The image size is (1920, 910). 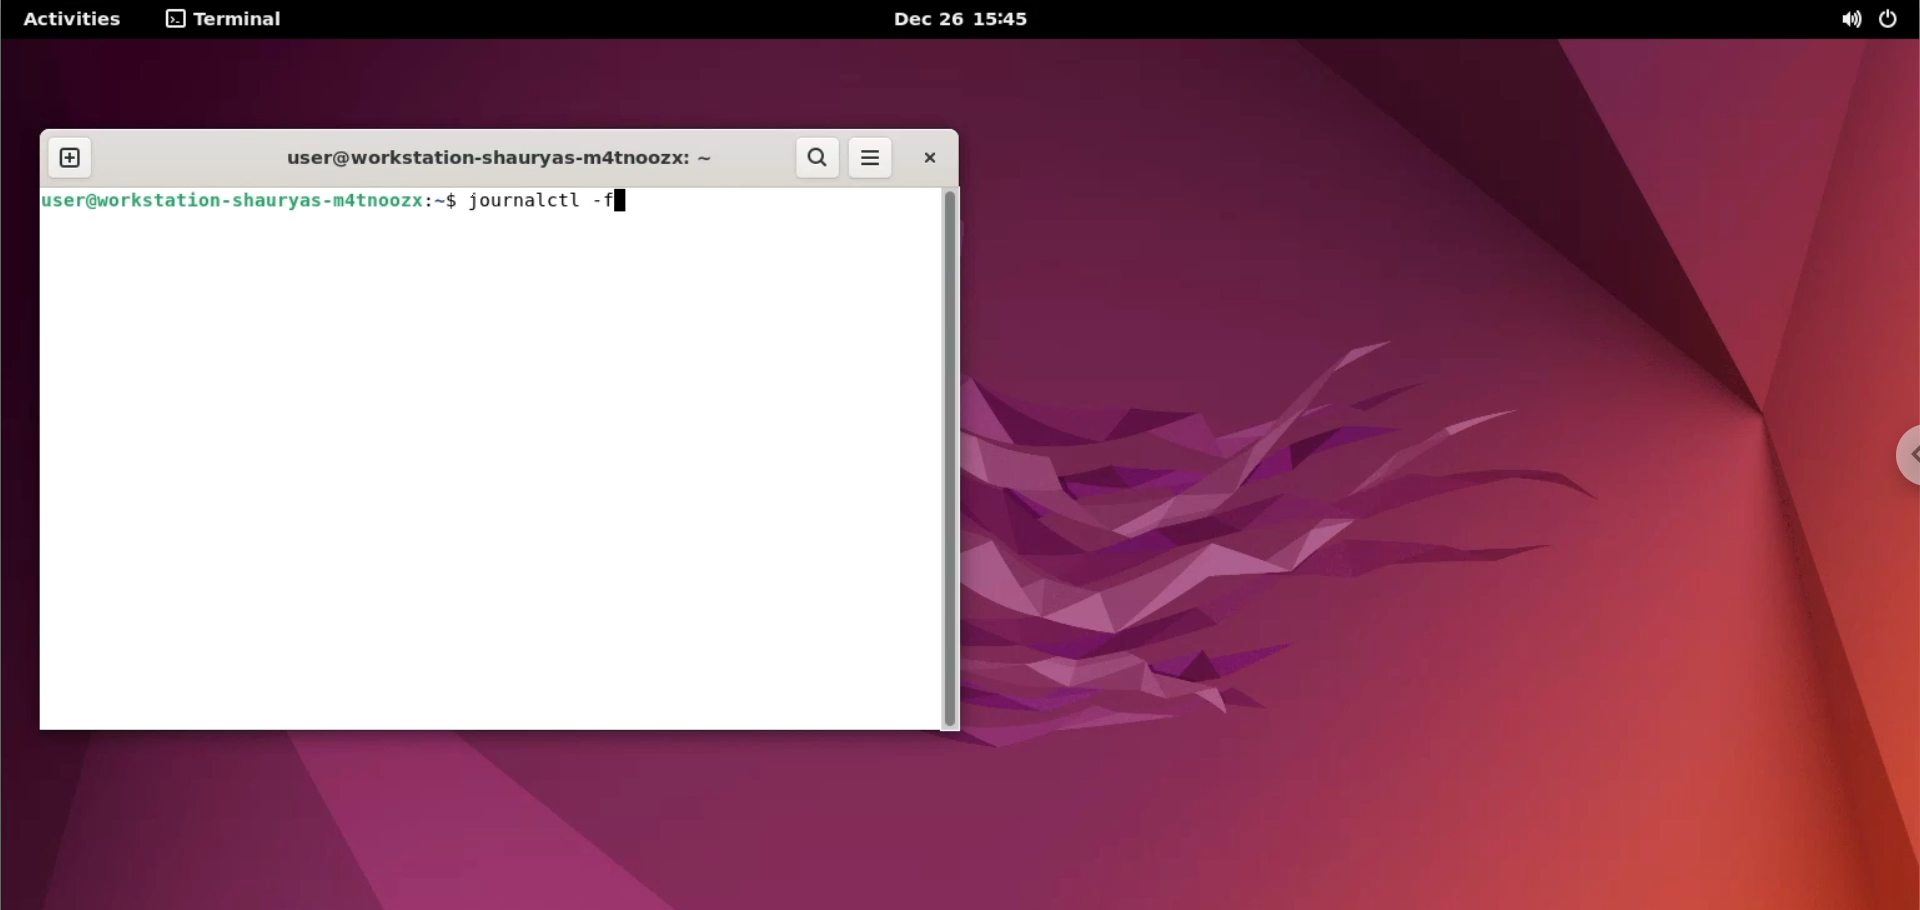 What do you see at coordinates (957, 21) in the screenshot?
I see `Dec 26 15:45` at bounding box center [957, 21].